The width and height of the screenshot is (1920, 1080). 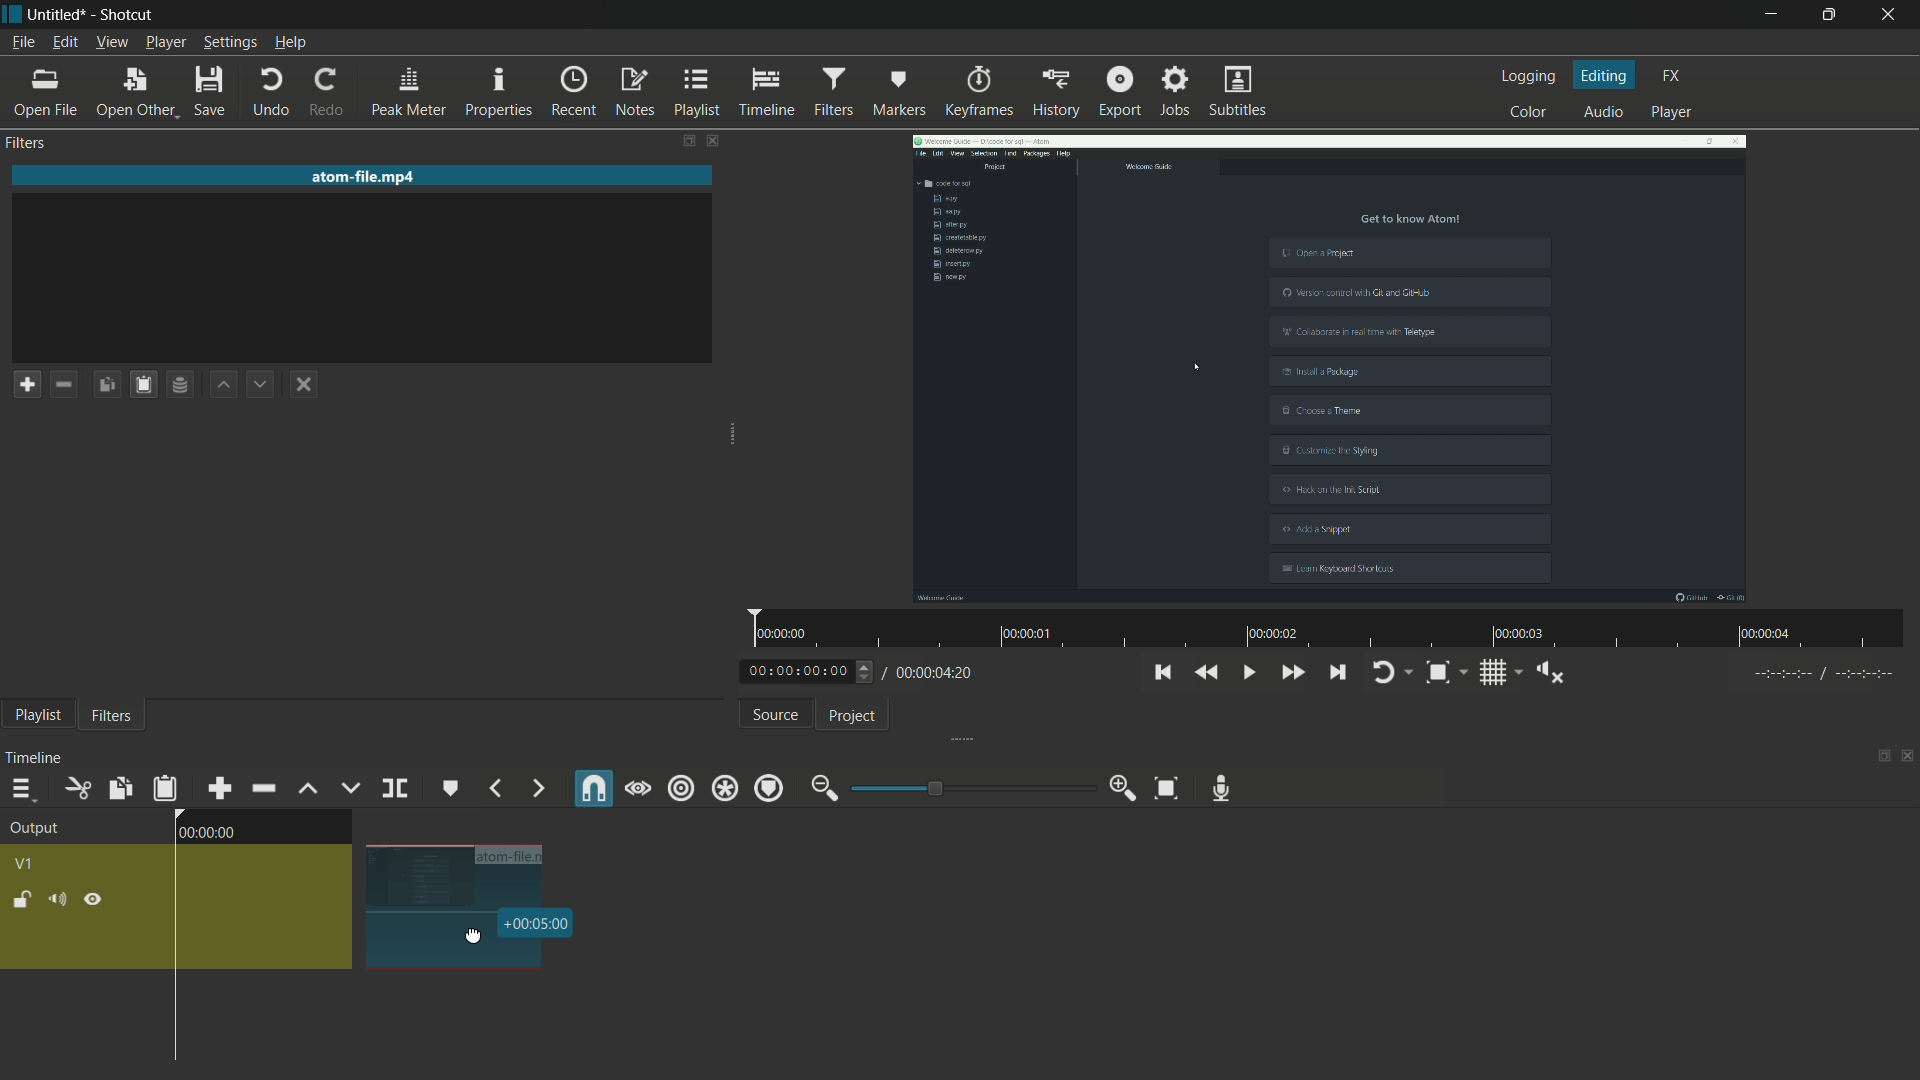 I want to click on settings menu, so click(x=230, y=42).